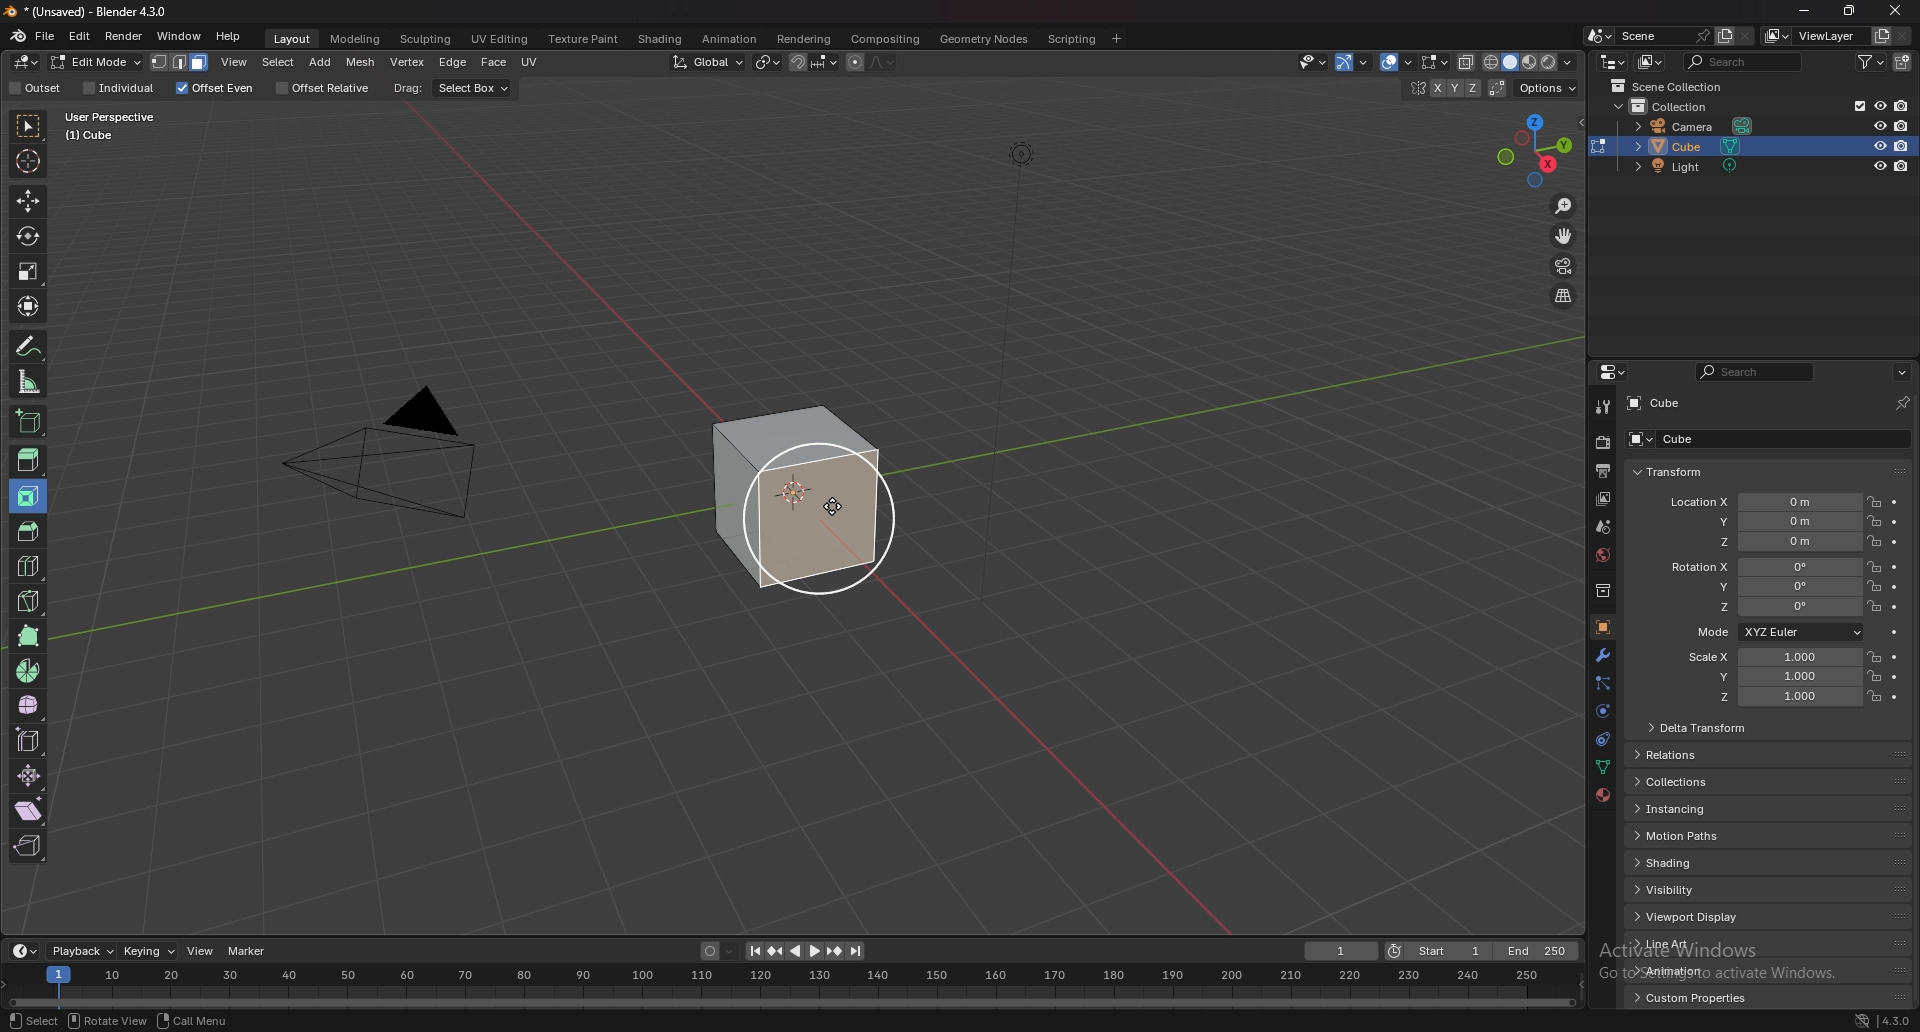 The width and height of the screenshot is (1920, 1032). Describe the element at coordinates (1602, 555) in the screenshot. I see `world` at that location.